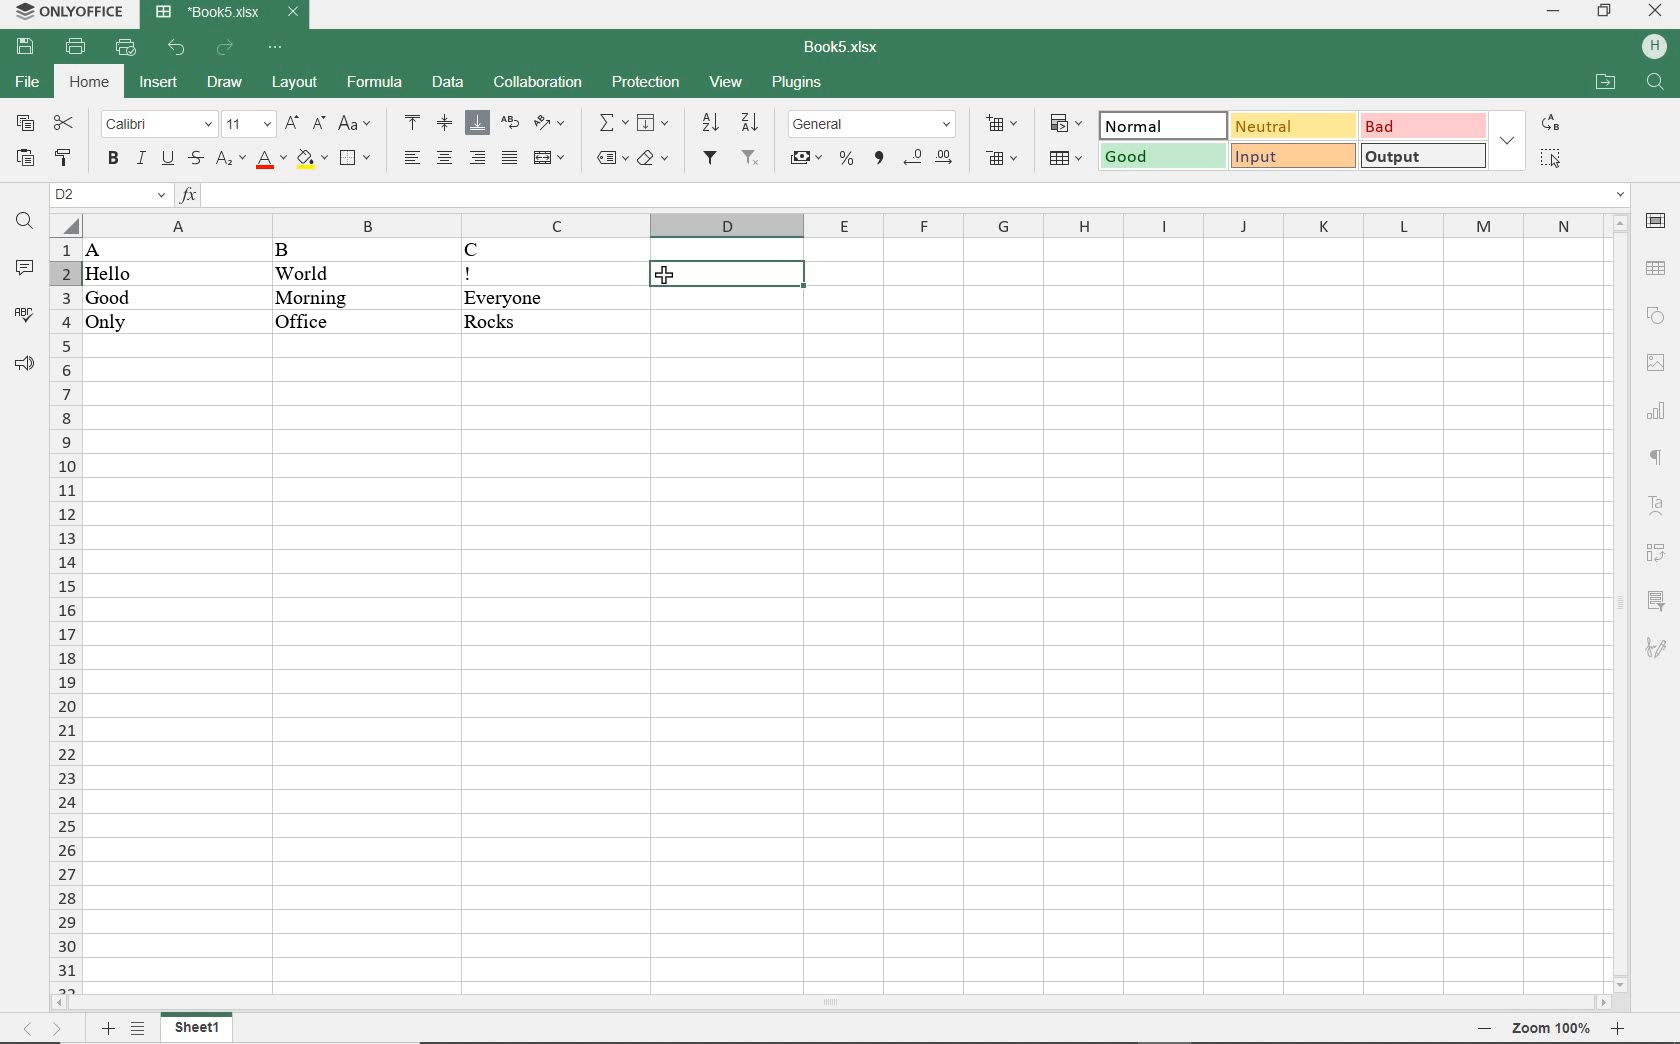 This screenshot has height=1044, width=1680. What do you see at coordinates (1604, 1002) in the screenshot?
I see `move right` at bounding box center [1604, 1002].